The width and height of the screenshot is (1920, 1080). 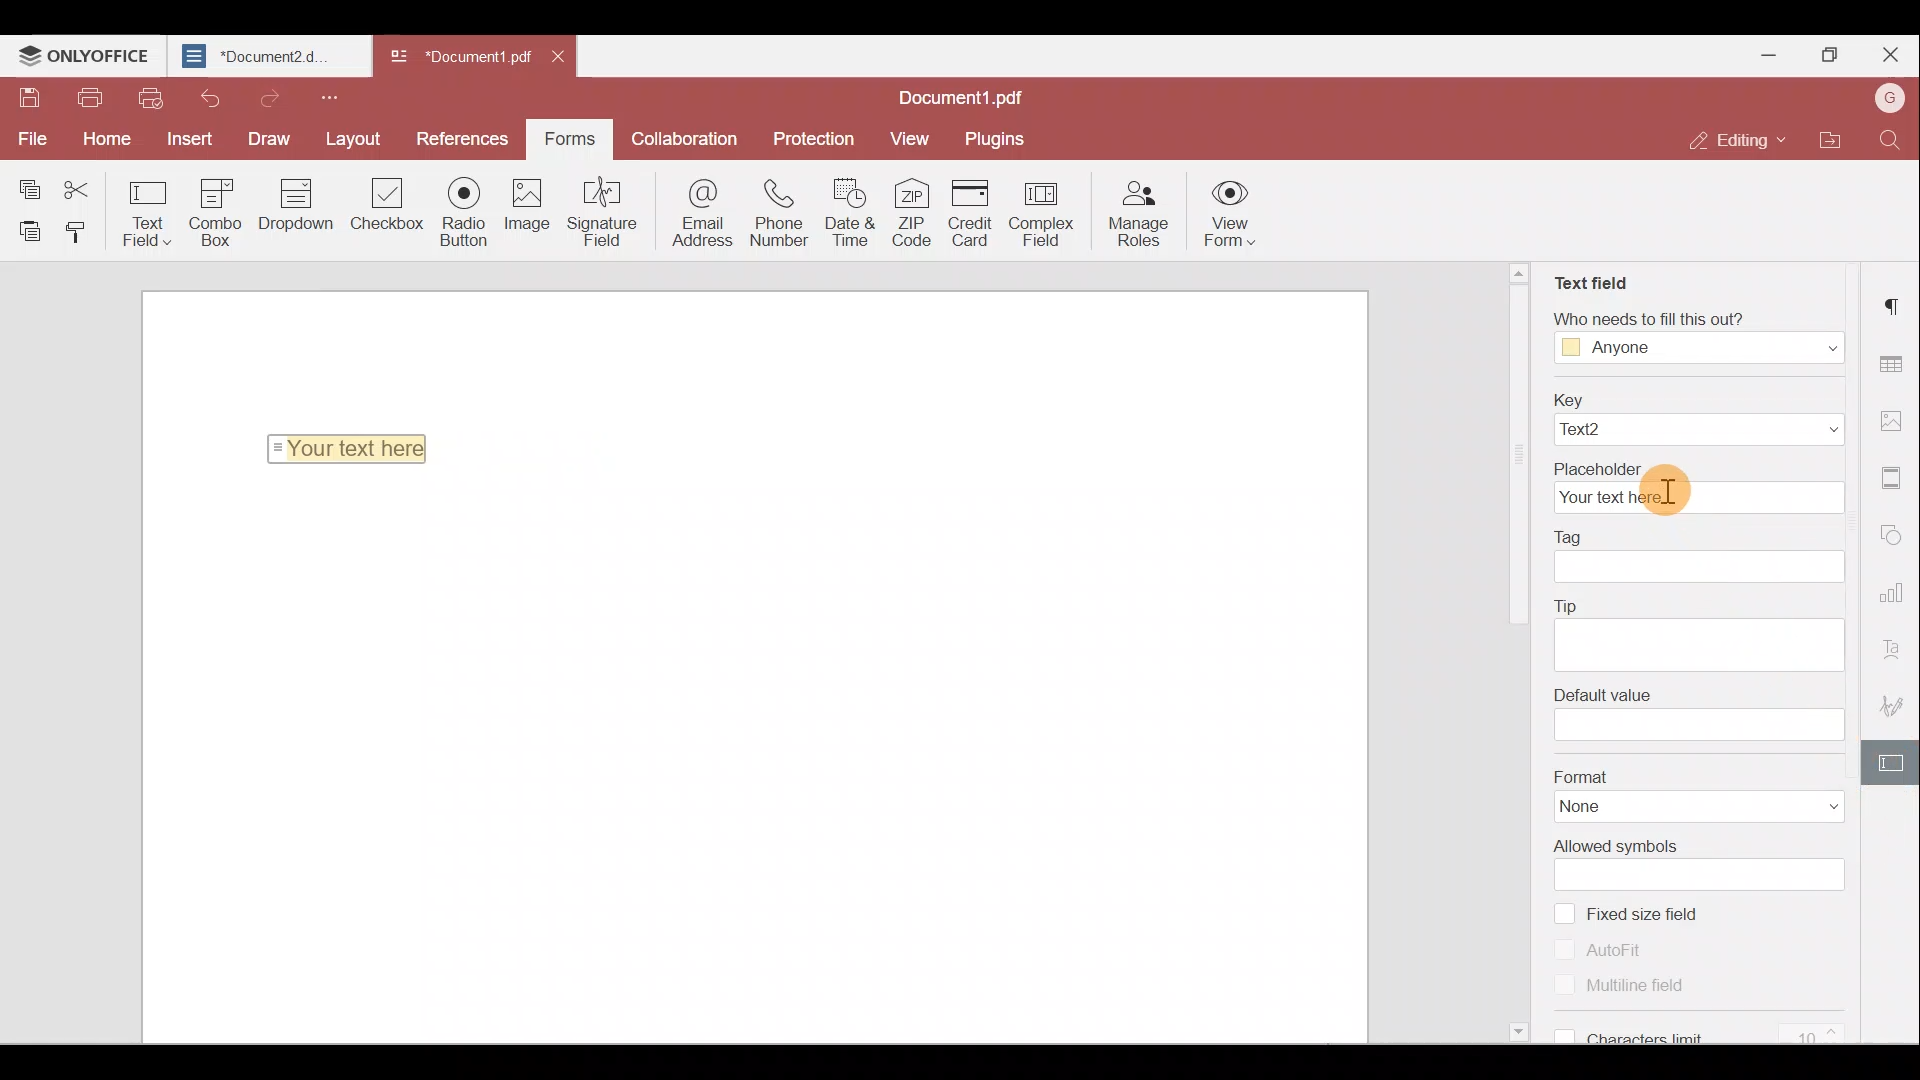 I want to click on Header & footer settings, so click(x=1895, y=478).